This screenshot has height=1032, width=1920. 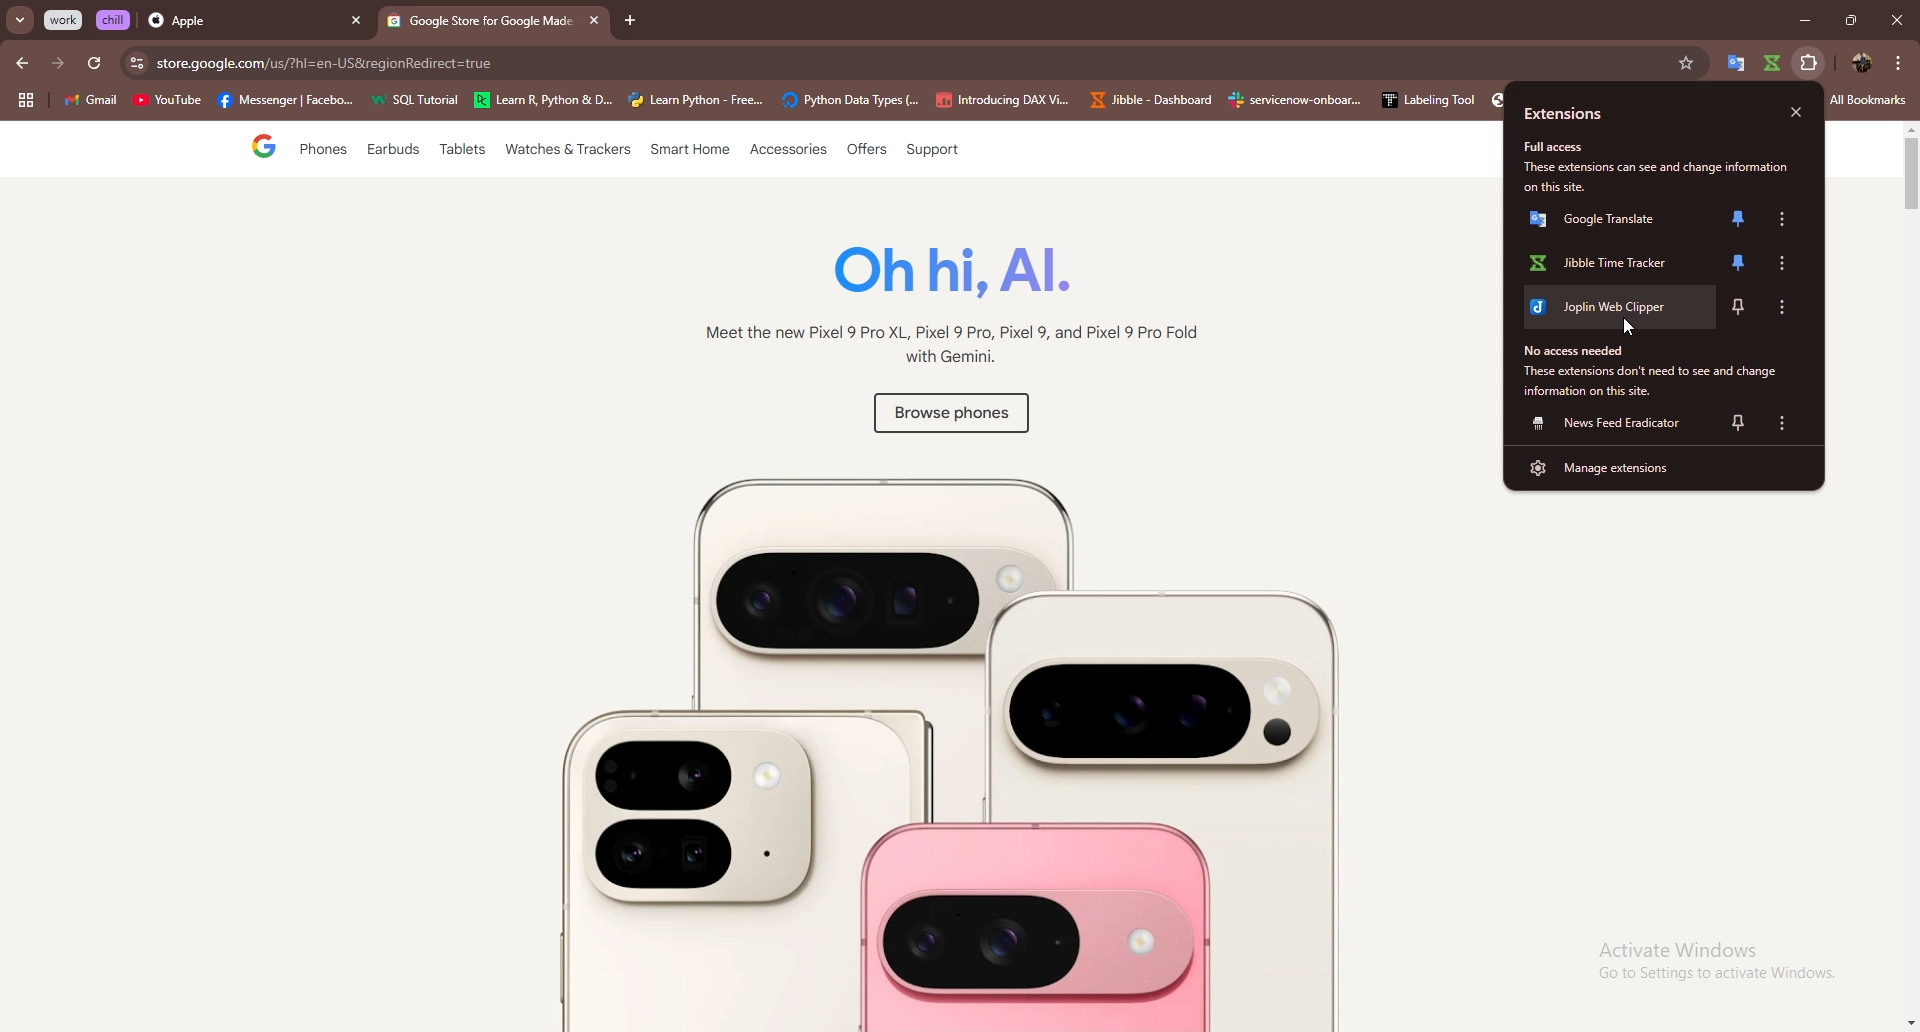 I want to click on Accessories, so click(x=790, y=151).